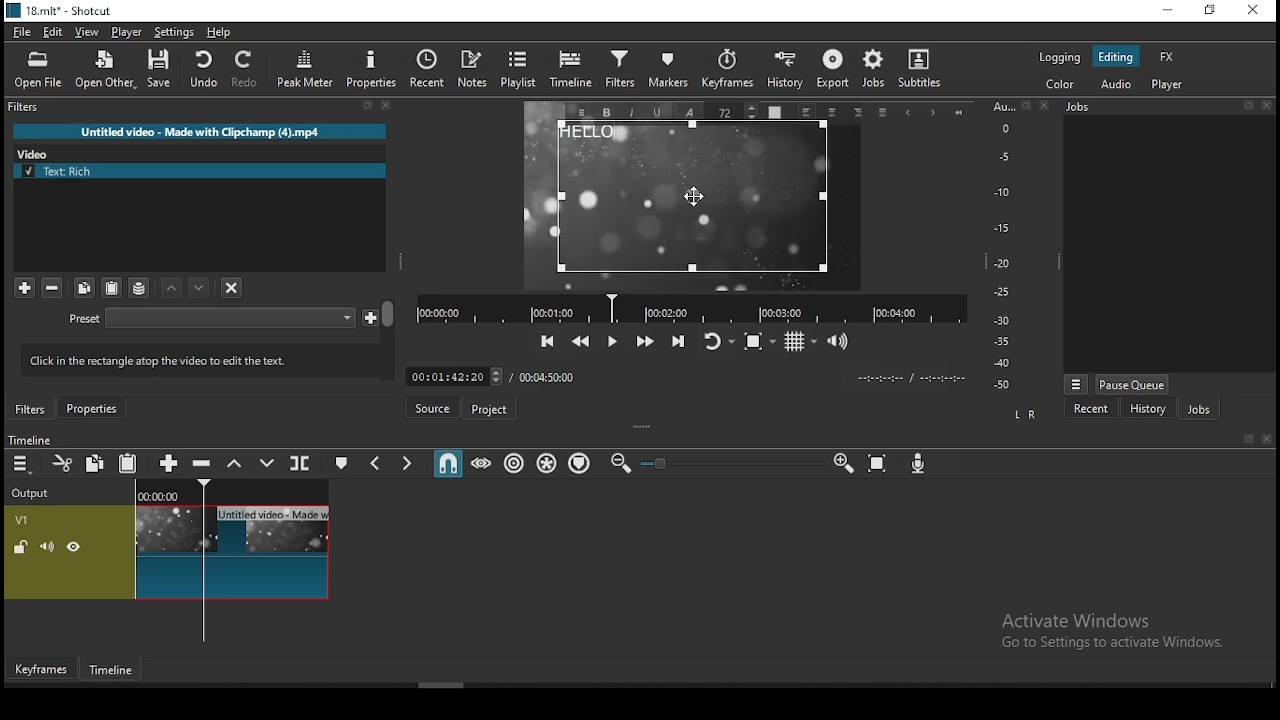 The width and height of the screenshot is (1280, 720). What do you see at coordinates (22, 462) in the screenshot?
I see `timeline settings` at bounding box center [22, 462].